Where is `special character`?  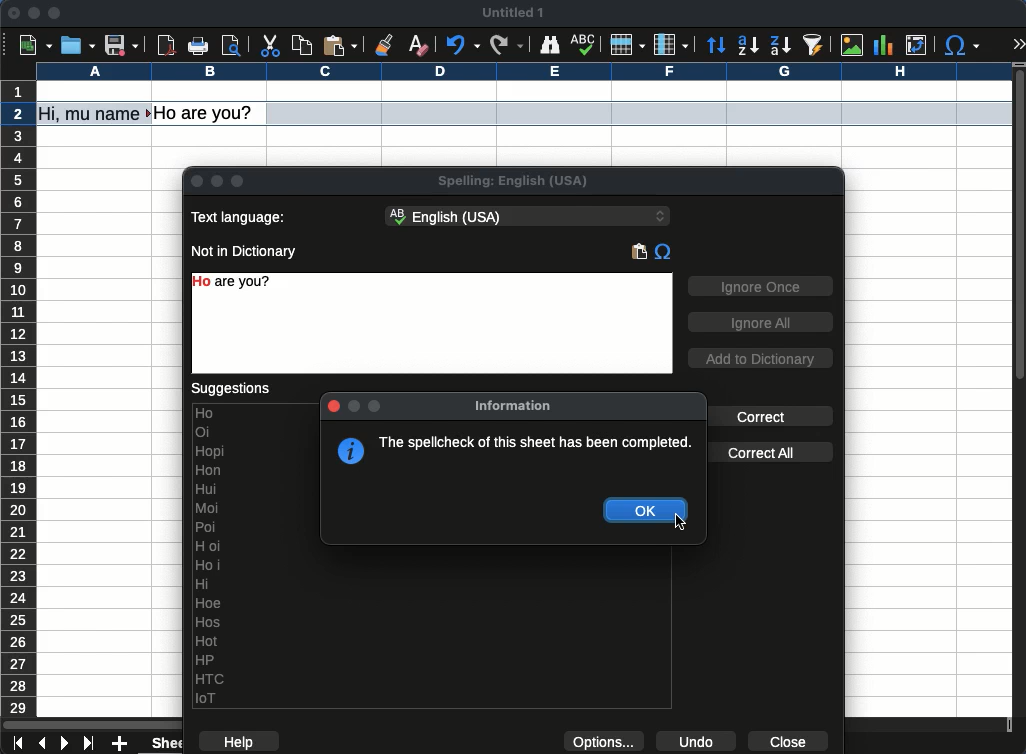 special character is located at coordinates (962, 46).